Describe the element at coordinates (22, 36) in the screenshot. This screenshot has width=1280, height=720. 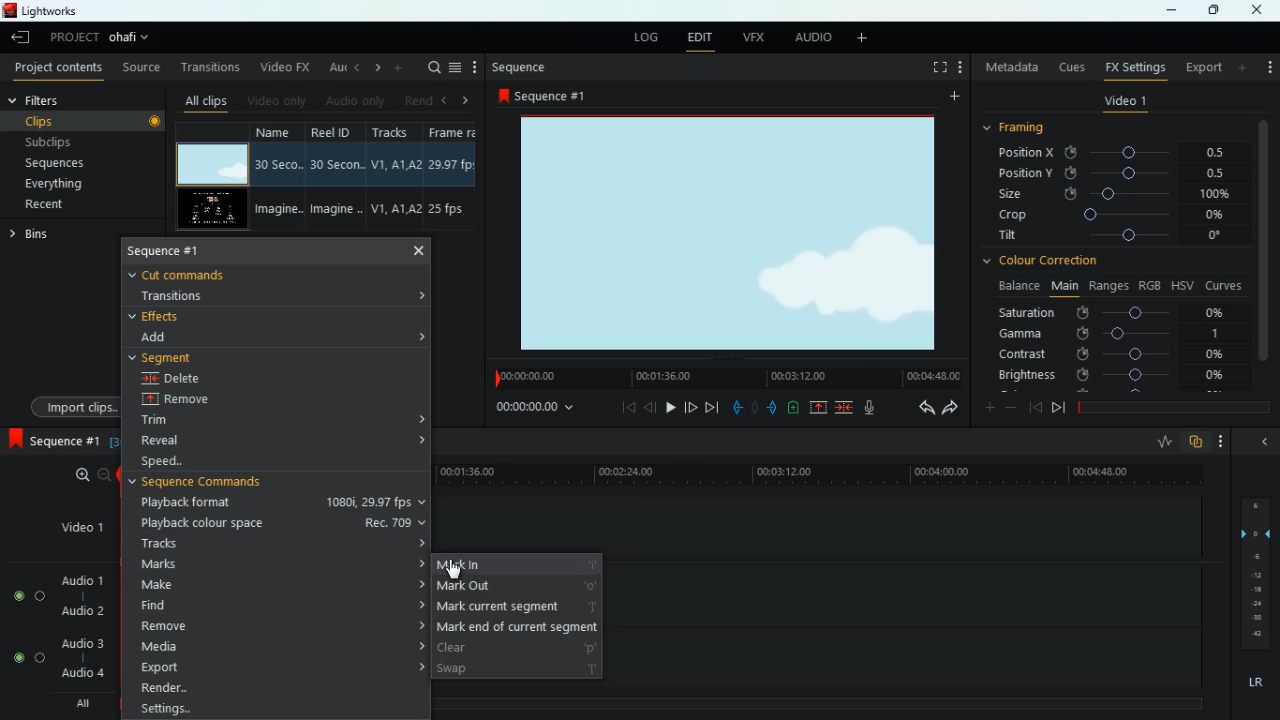
I see `leave` at that location.